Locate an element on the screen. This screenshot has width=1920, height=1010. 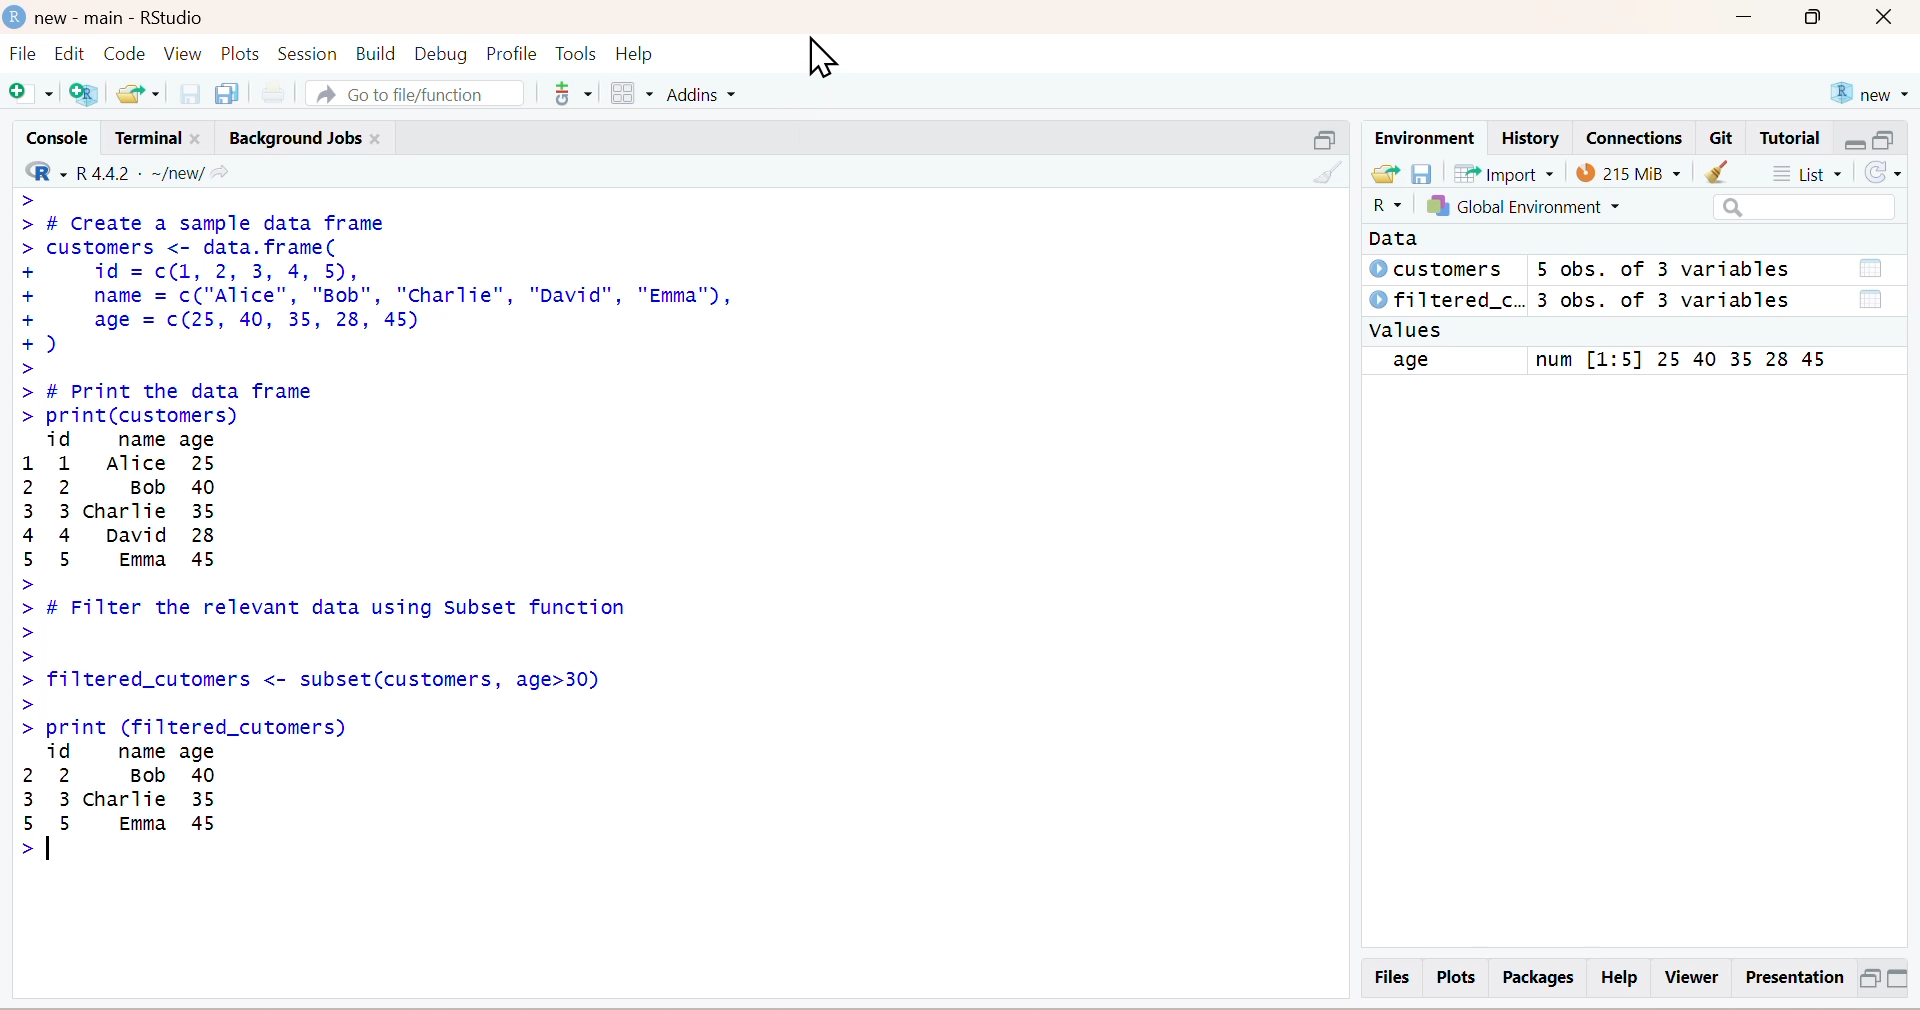
Code is located at coordinates (127, 53).